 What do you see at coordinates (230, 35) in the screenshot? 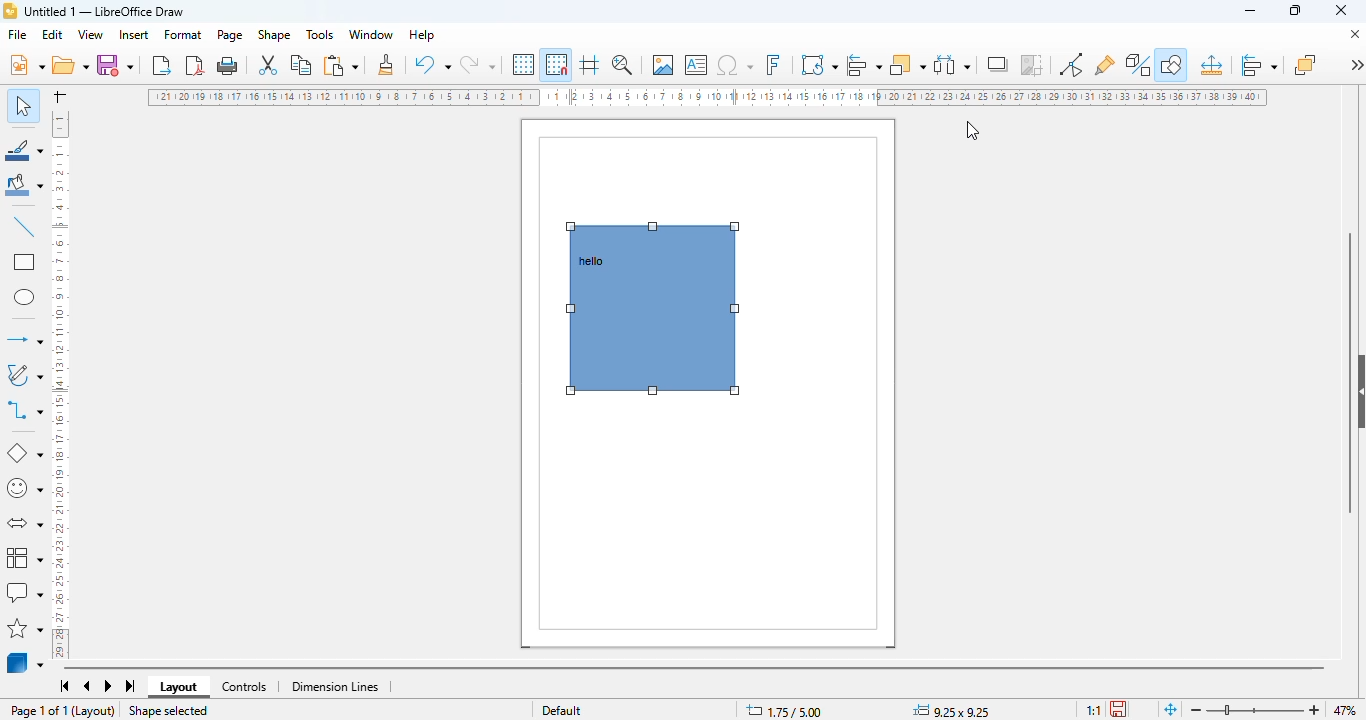
I see `page` at bounding box center [230, 35].